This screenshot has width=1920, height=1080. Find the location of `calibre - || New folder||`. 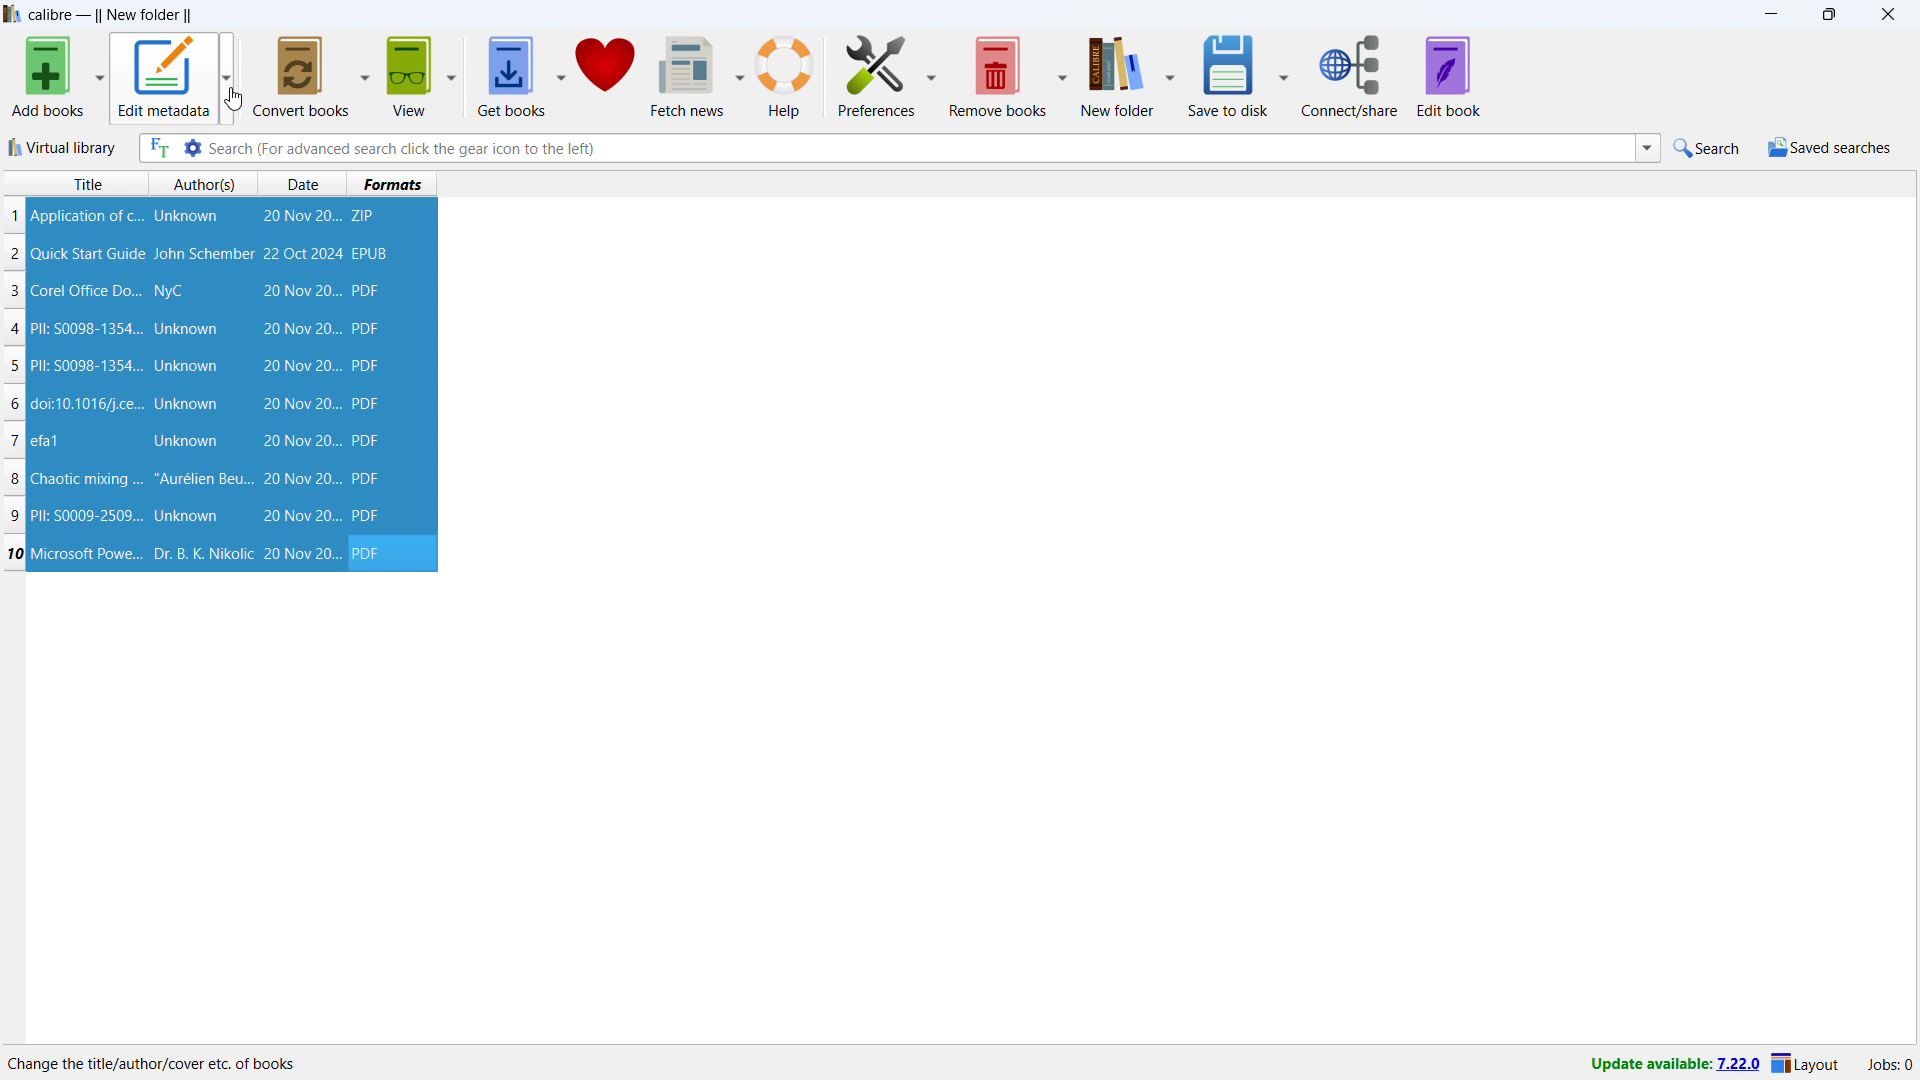

calibre - || New folder|| is located at coordinates (113, 15).